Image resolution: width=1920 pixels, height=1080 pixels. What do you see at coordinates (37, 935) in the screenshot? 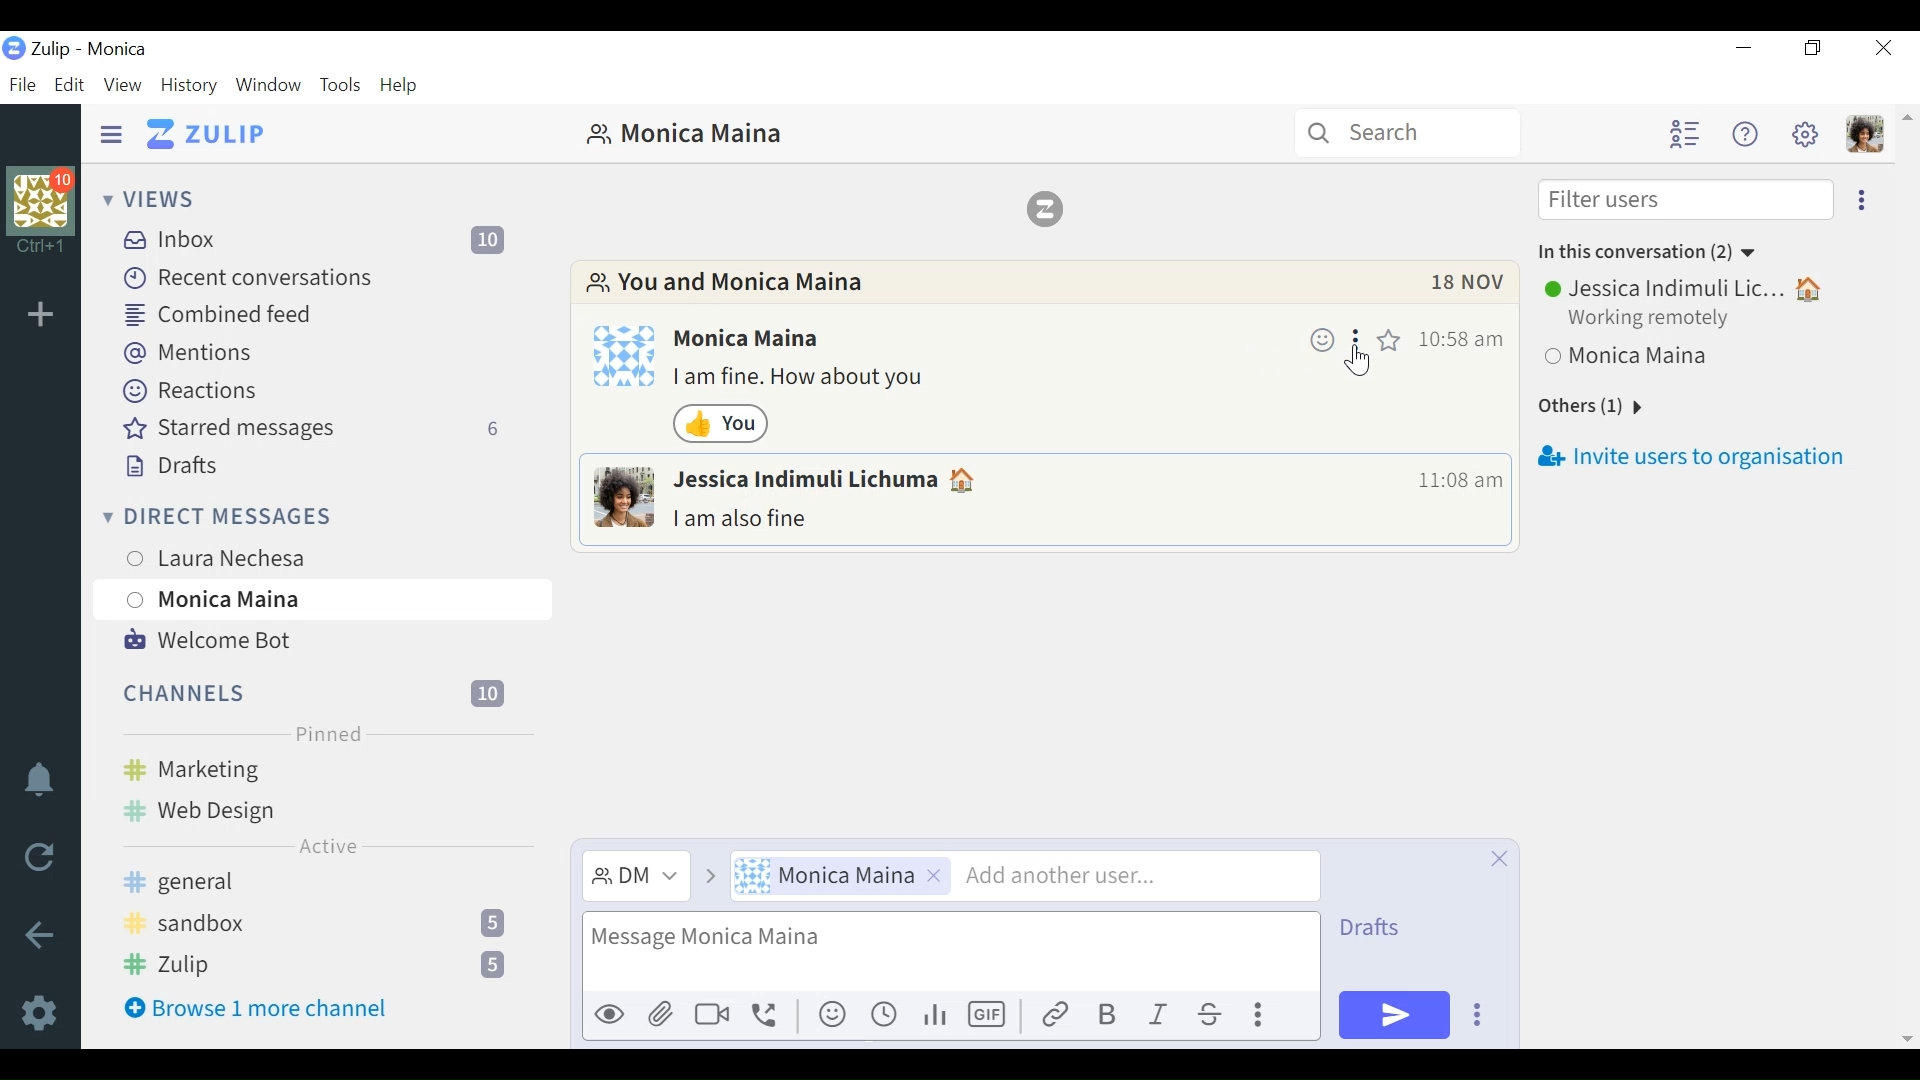
I see `Go back` at bounding box center [37, 935].